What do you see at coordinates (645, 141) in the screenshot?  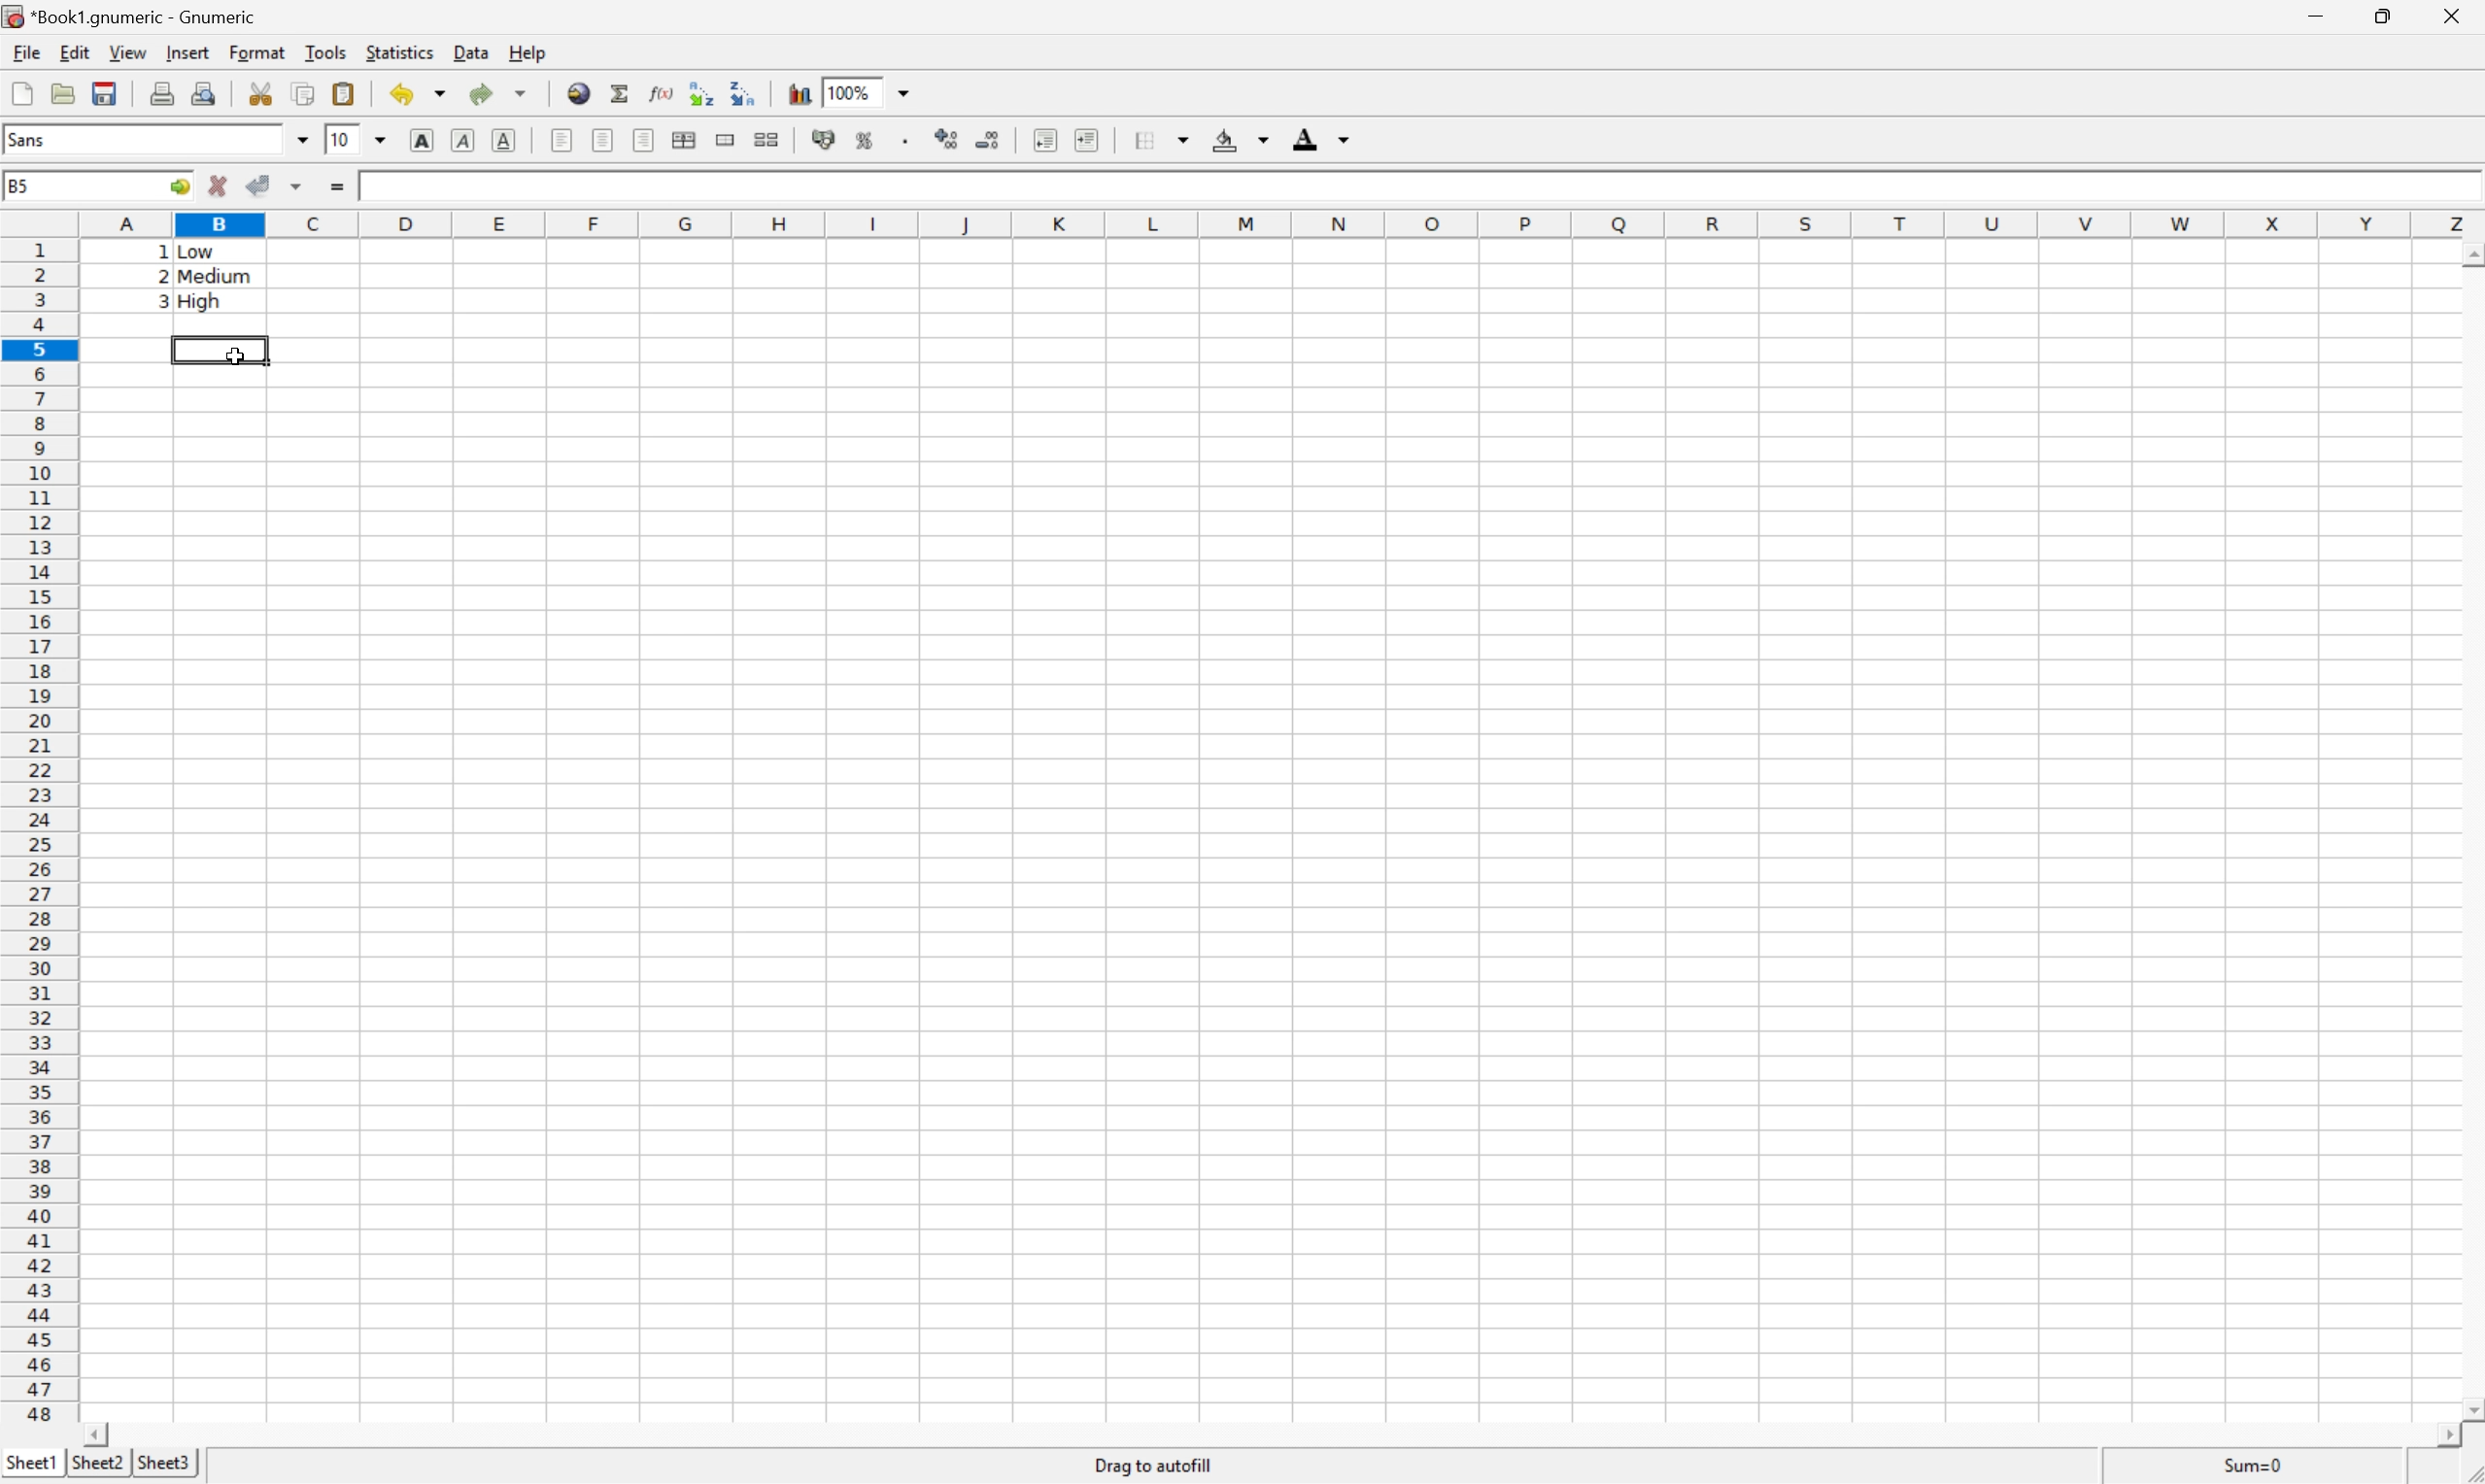 I see `Align Right` at bounding box center [645, 141].